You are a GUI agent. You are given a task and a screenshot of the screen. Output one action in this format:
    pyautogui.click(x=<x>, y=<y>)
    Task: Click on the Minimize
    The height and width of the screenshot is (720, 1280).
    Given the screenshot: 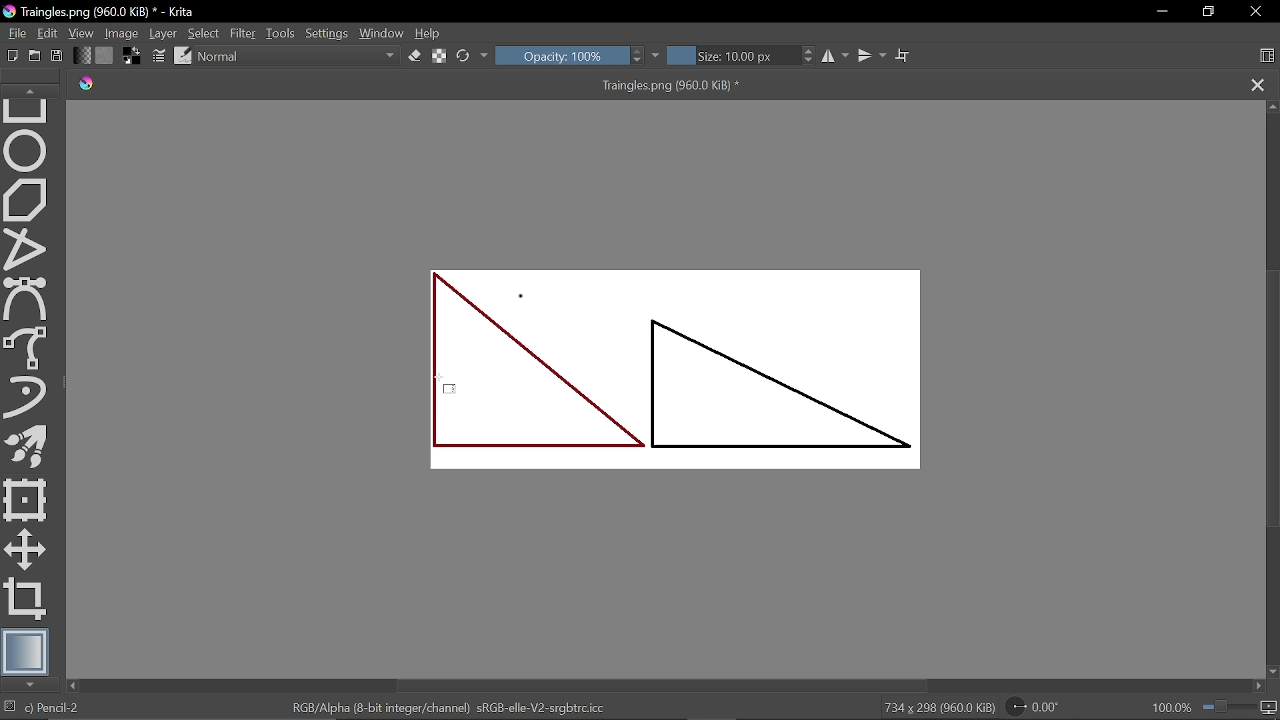 What is the action you would take?
    pyautogui.click(x=1162, y=13)
    